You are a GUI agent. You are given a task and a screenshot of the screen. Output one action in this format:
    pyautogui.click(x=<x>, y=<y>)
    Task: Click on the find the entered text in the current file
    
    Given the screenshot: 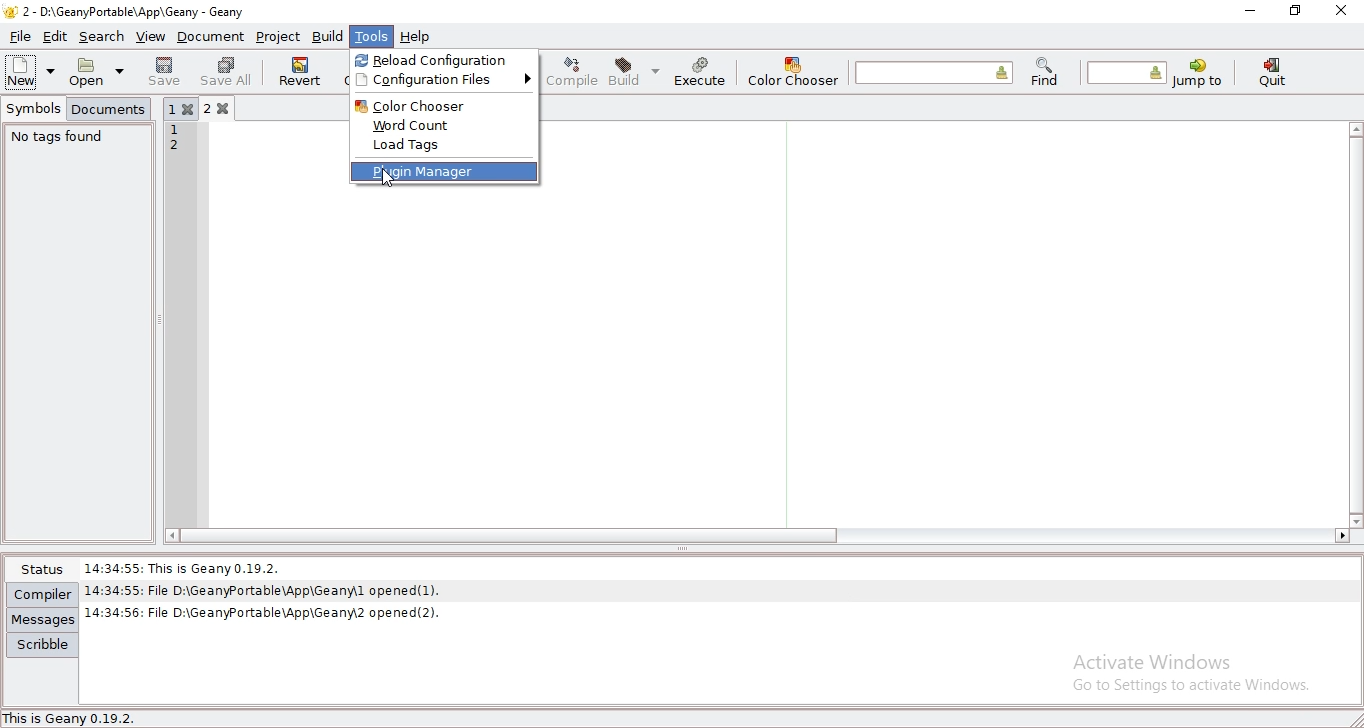 What is the action you would take?
    pyautogui.click(x=934, y=71)
    